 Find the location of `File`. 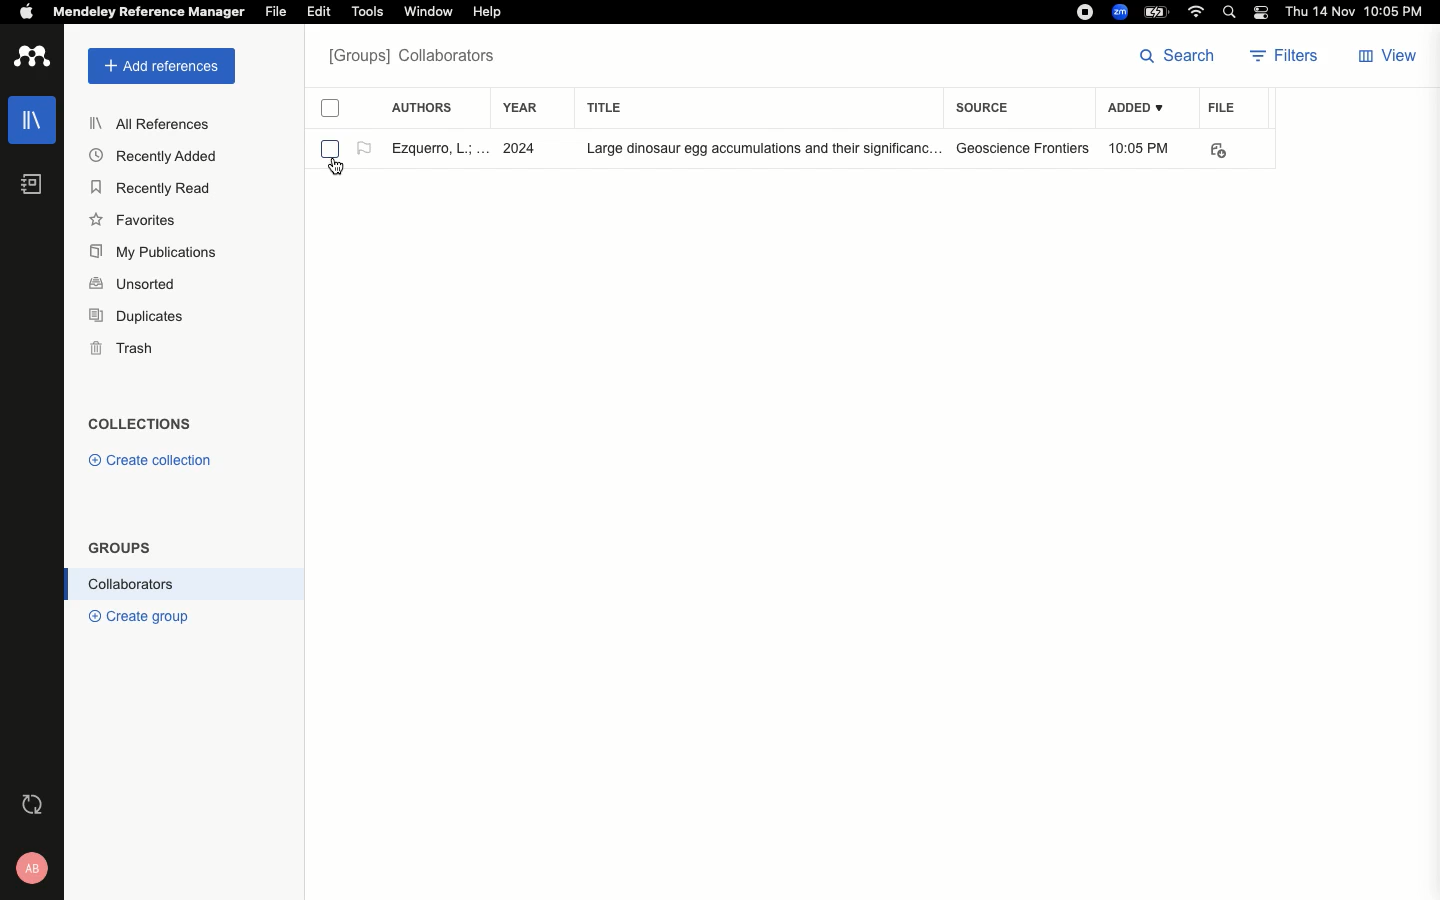

File is located at coordinates (1222, 107).